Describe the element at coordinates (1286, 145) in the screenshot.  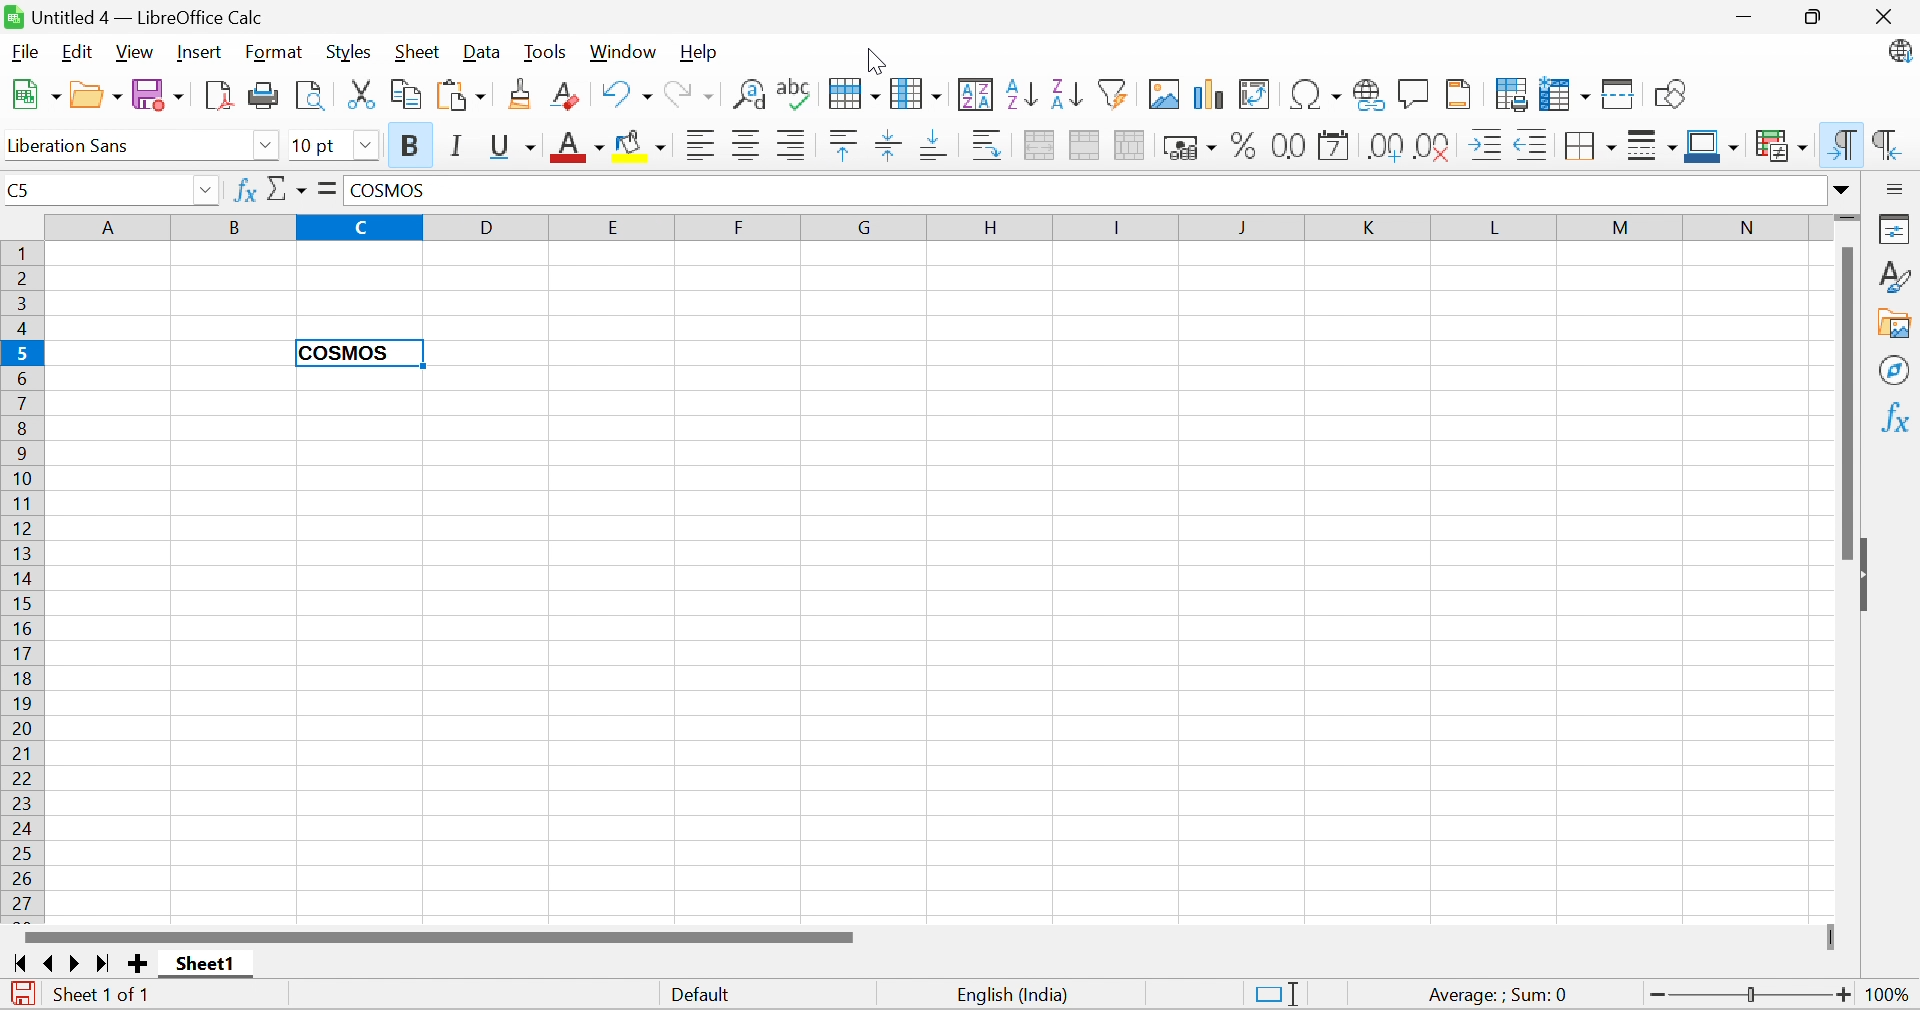
I see `Format as Number` at that location.